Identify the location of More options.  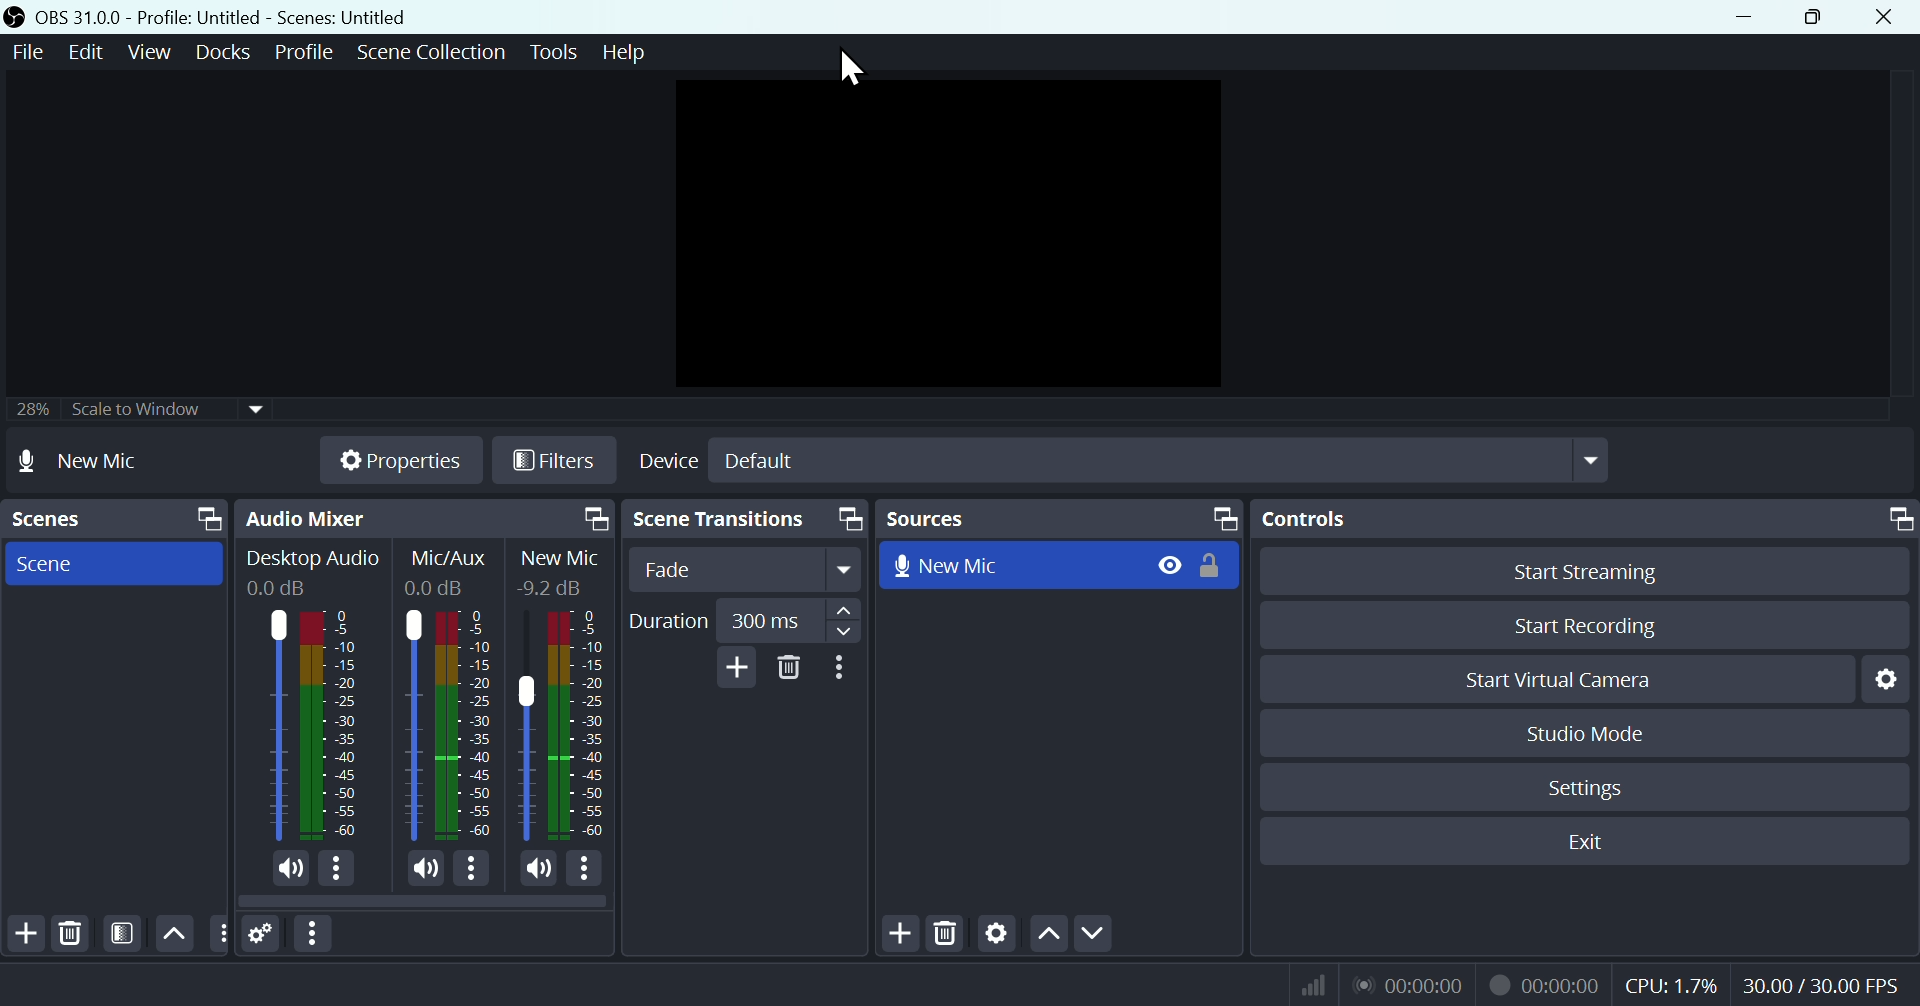
(338, 870).